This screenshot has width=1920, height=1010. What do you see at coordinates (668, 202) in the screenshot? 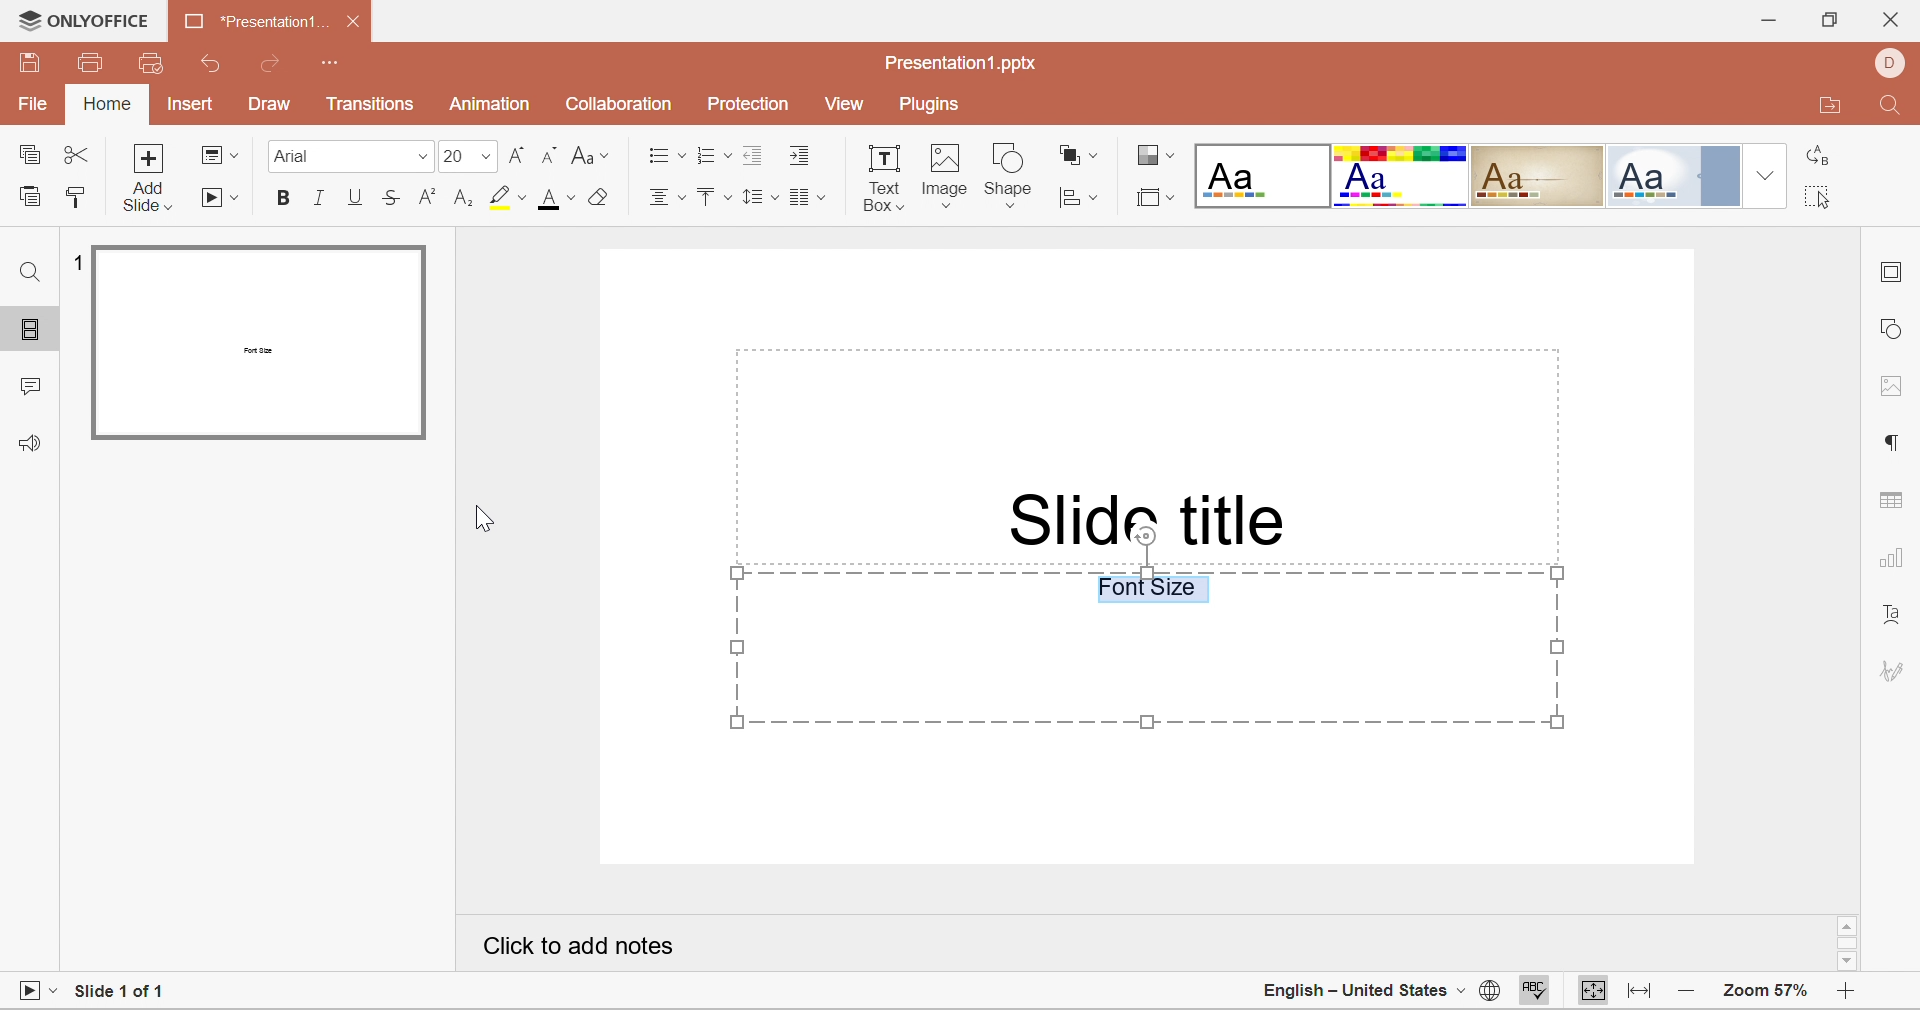
I see `Align center` at bounding box center [668, 202].